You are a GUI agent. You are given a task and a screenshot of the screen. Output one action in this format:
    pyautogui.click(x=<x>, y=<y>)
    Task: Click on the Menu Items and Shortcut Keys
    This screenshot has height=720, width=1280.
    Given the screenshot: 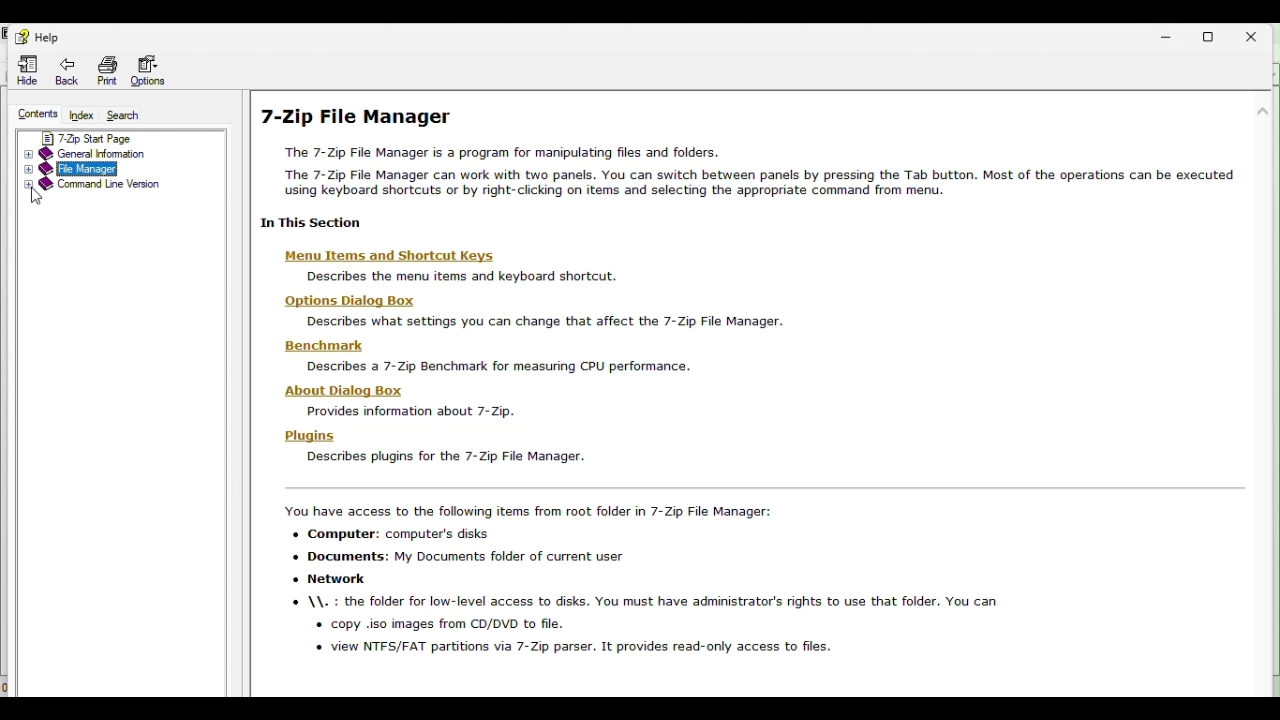 What is the action you would take?
    pyautogui.click(x=385, y=256)
    